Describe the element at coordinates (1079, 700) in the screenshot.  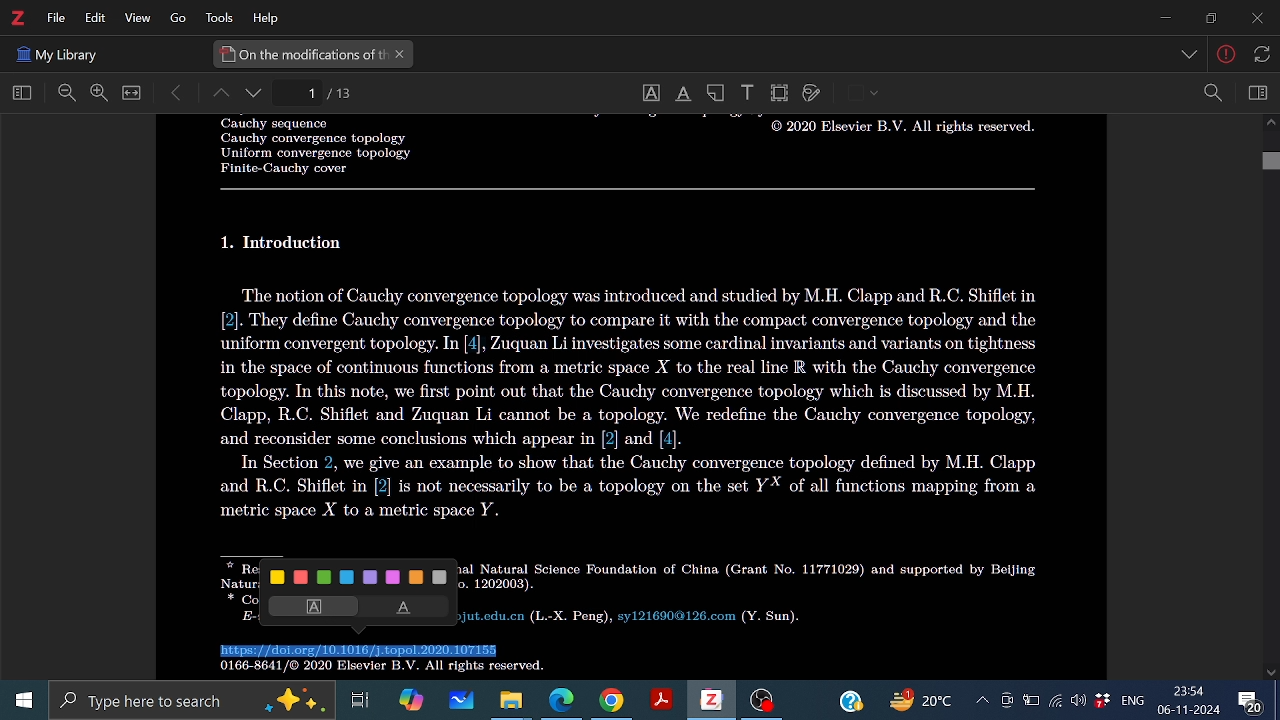
I see `Speaker/Headphone` at that location.